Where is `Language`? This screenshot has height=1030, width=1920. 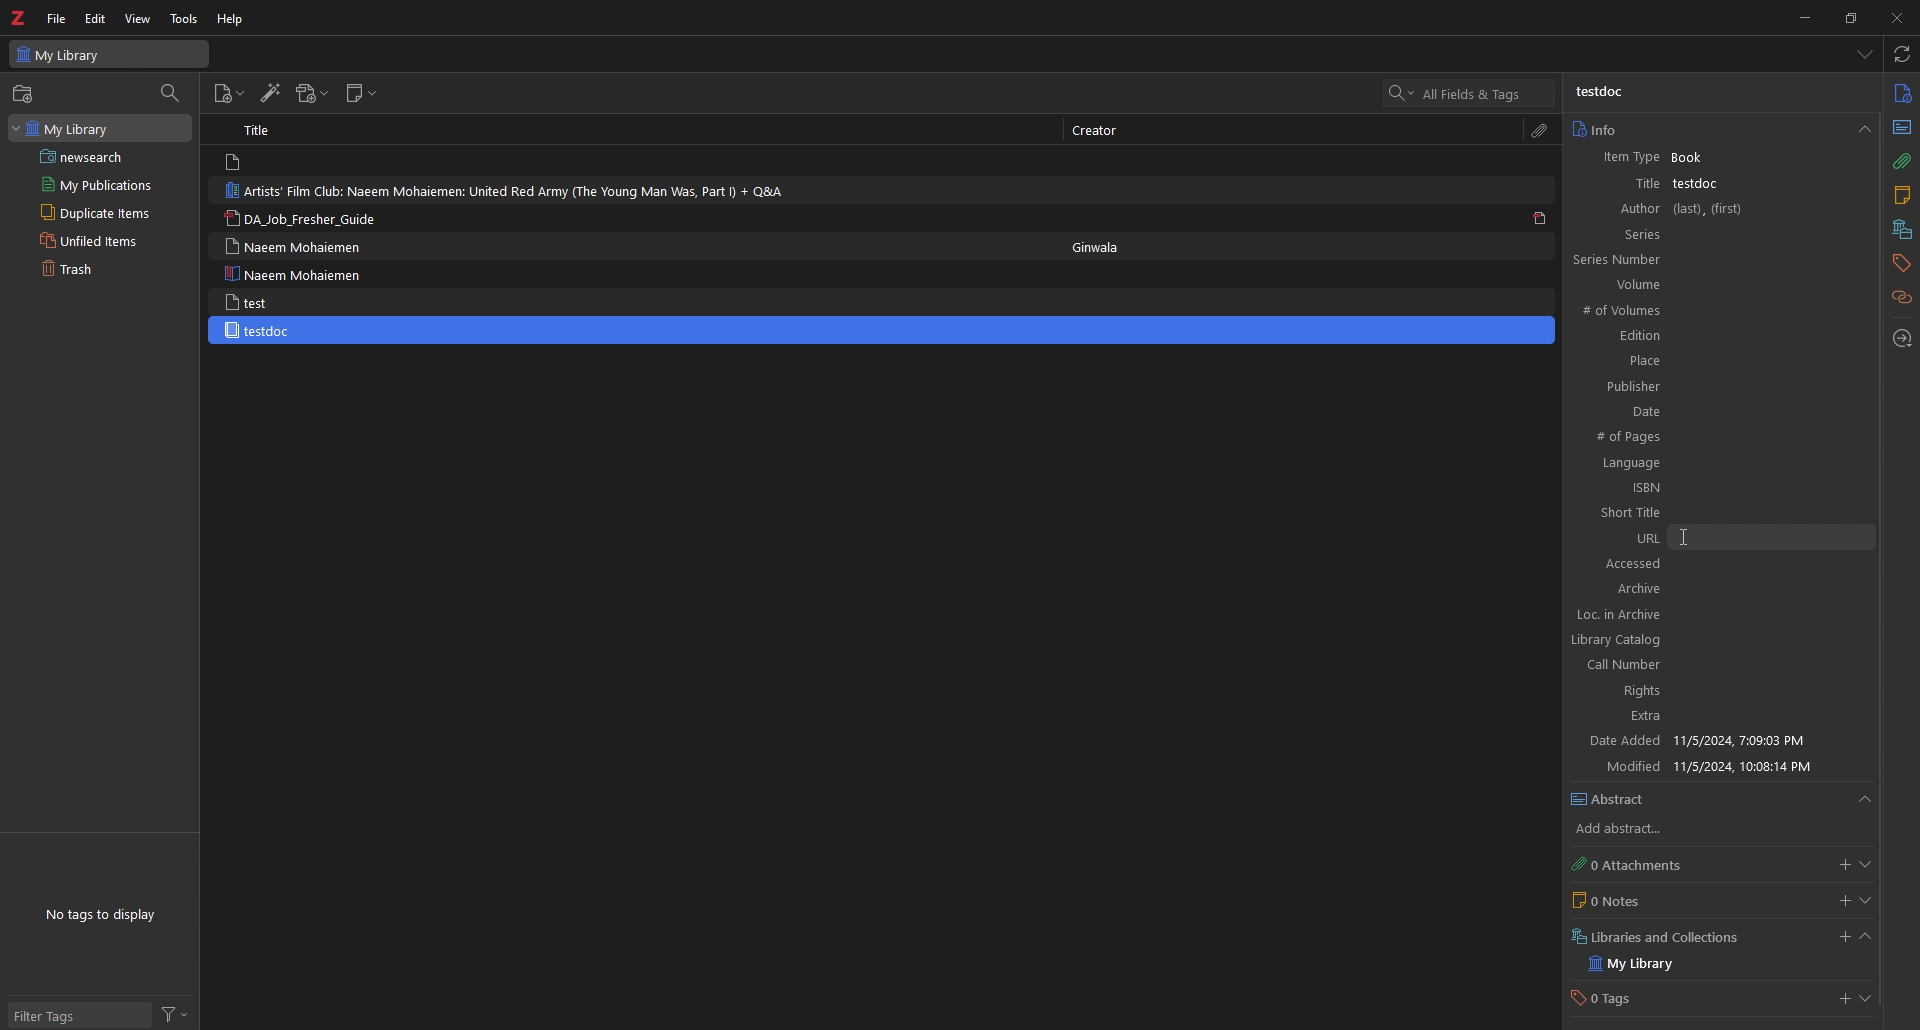 Language is located at coordinates (1697, 464).